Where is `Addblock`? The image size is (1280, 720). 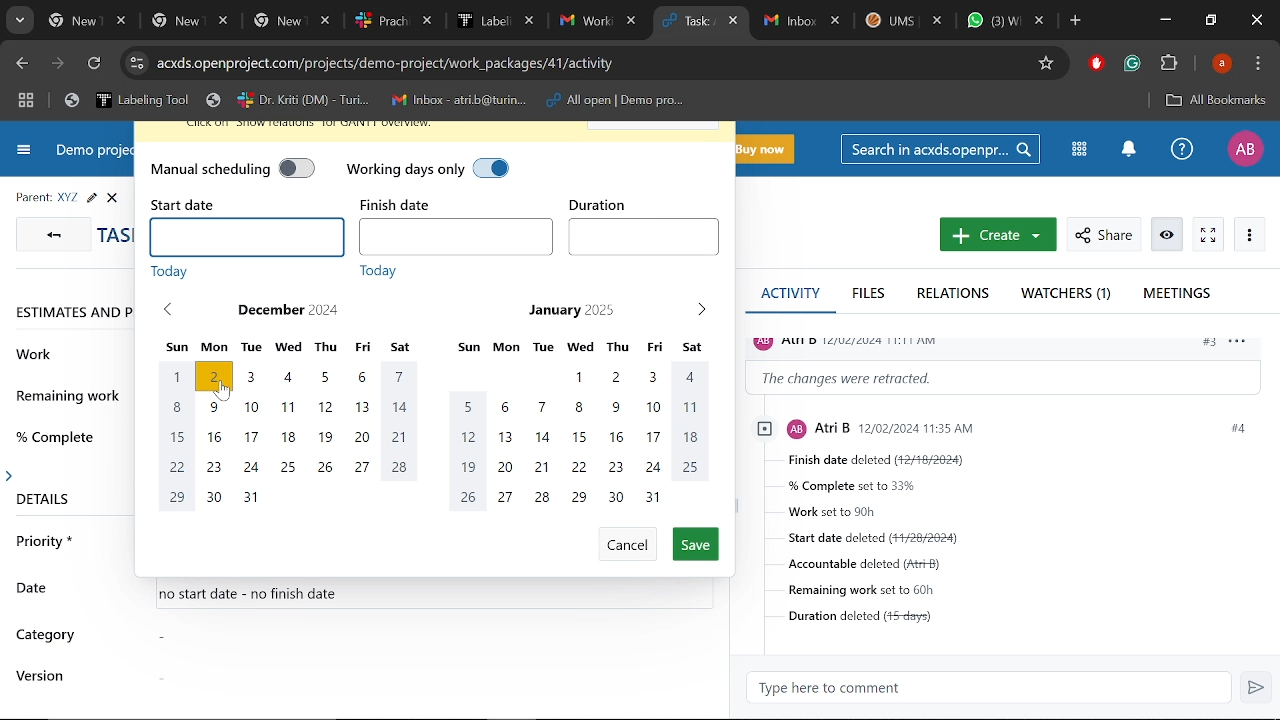 Addblock is located at coordinates (1096, 63).